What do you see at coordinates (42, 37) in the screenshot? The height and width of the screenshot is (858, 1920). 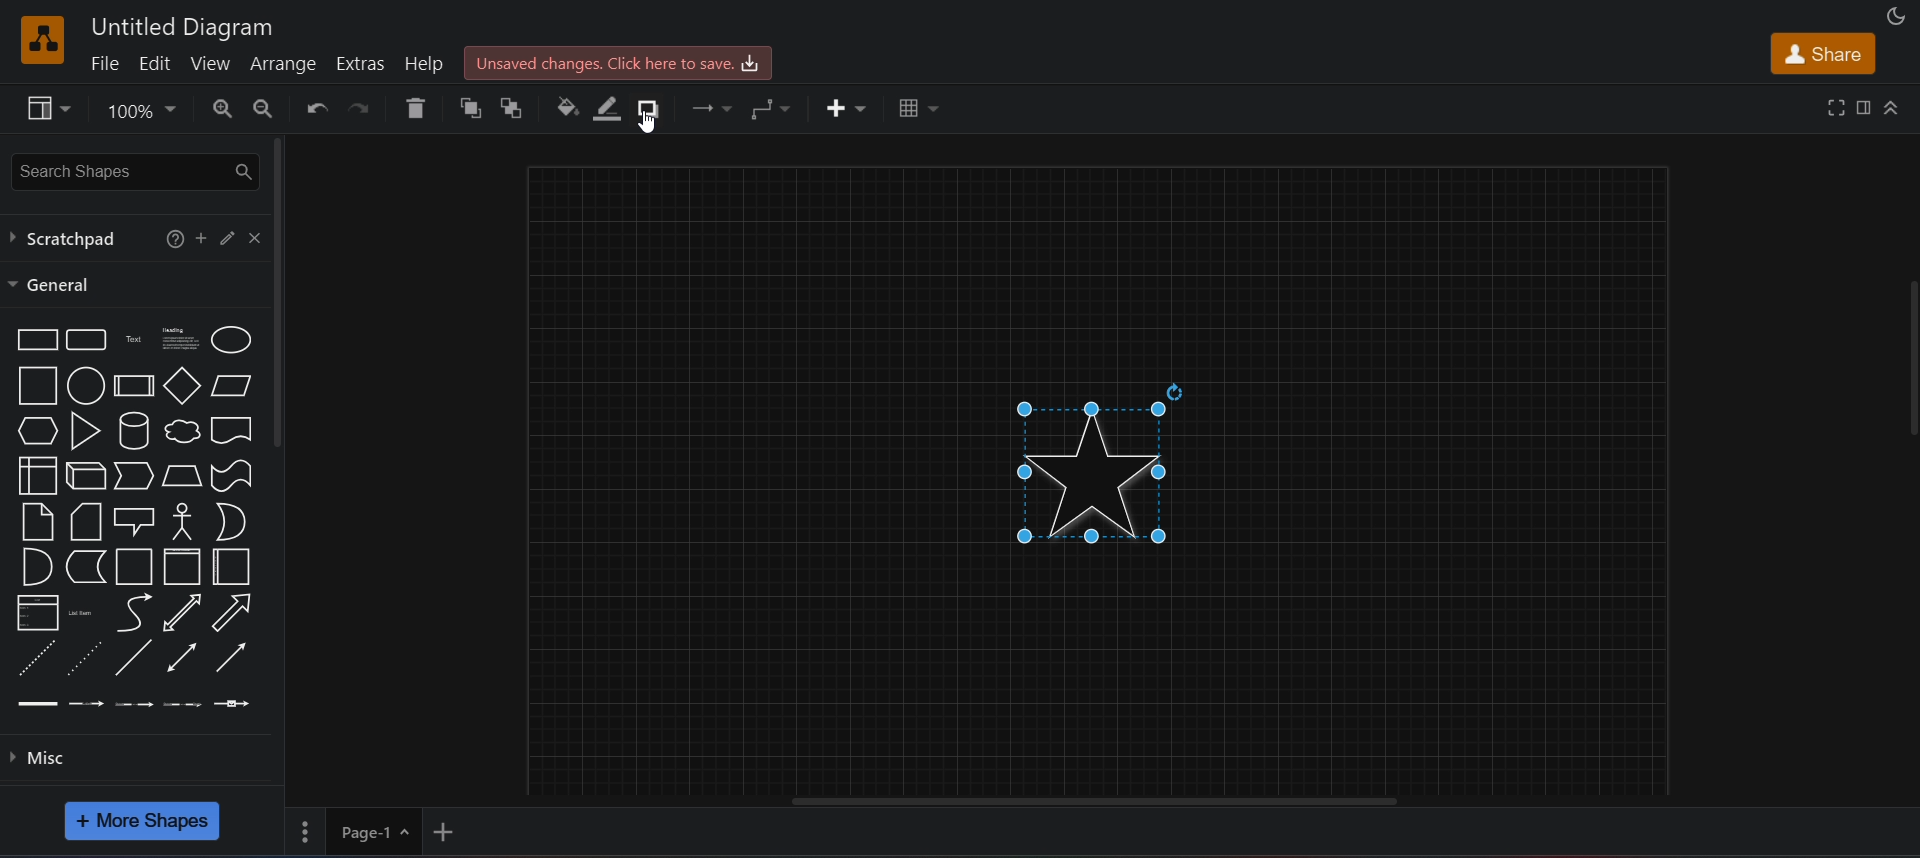 I see `logo` at bounding box center [42, 37].